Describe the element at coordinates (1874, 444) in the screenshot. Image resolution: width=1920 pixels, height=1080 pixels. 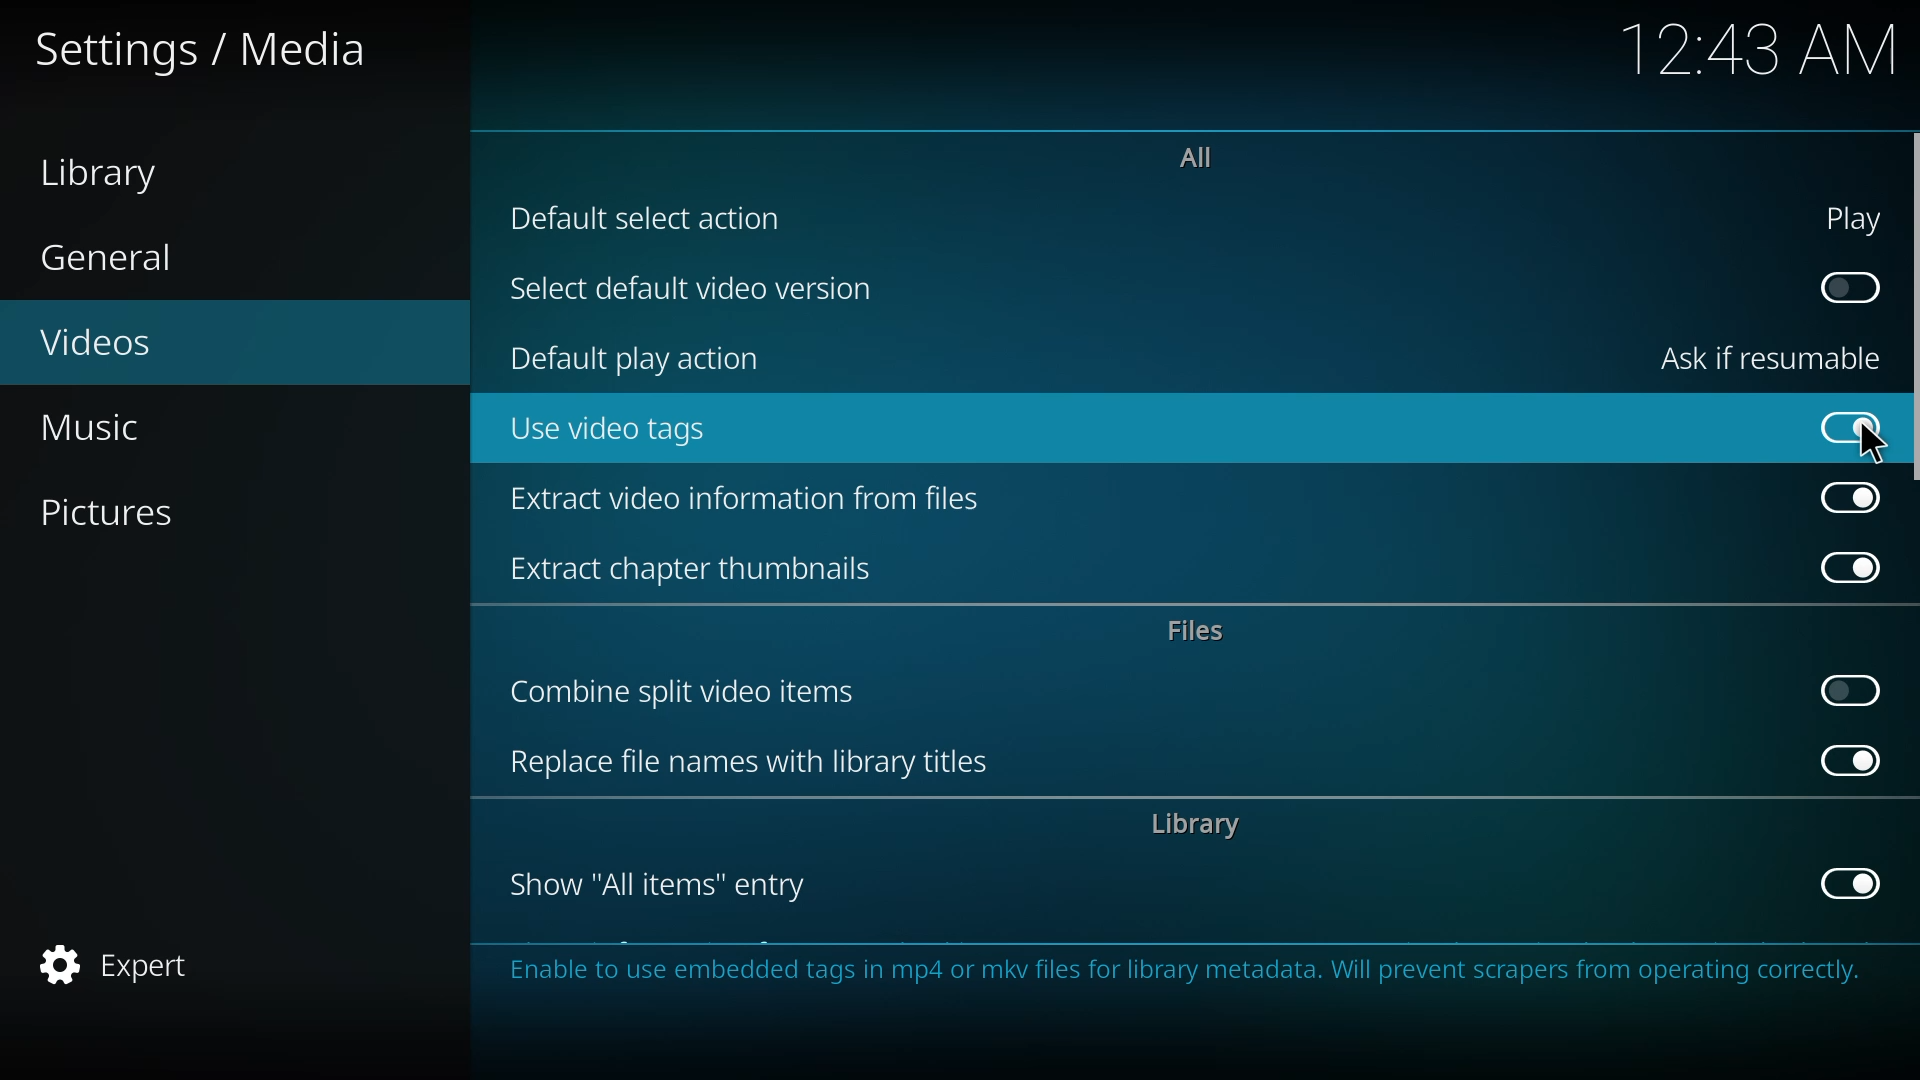
I see `cursor` at that location.